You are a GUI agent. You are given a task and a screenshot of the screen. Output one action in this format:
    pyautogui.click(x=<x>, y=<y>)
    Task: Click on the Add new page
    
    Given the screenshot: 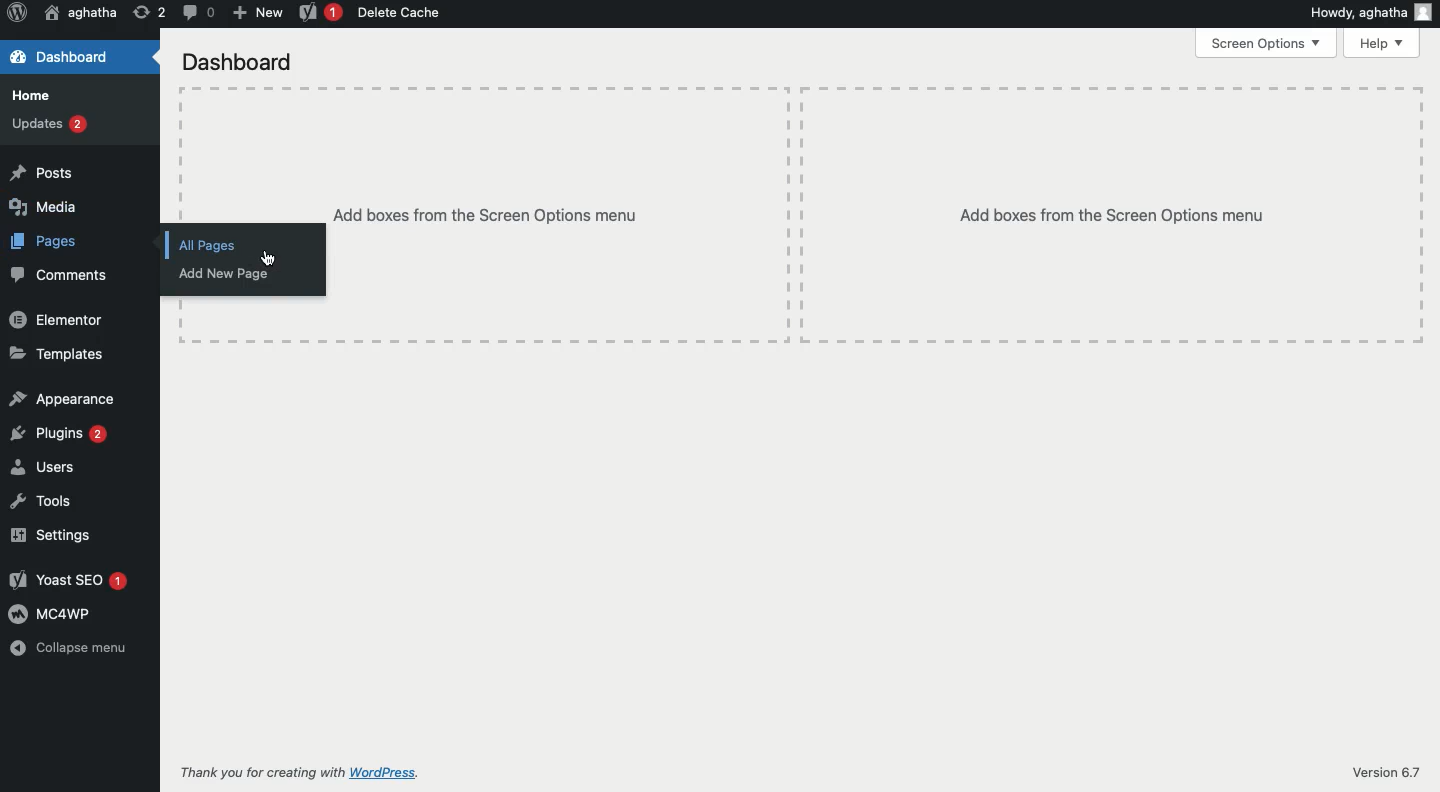 What is the action you would take?
    pyautogui.click(x=224, y=275)
    